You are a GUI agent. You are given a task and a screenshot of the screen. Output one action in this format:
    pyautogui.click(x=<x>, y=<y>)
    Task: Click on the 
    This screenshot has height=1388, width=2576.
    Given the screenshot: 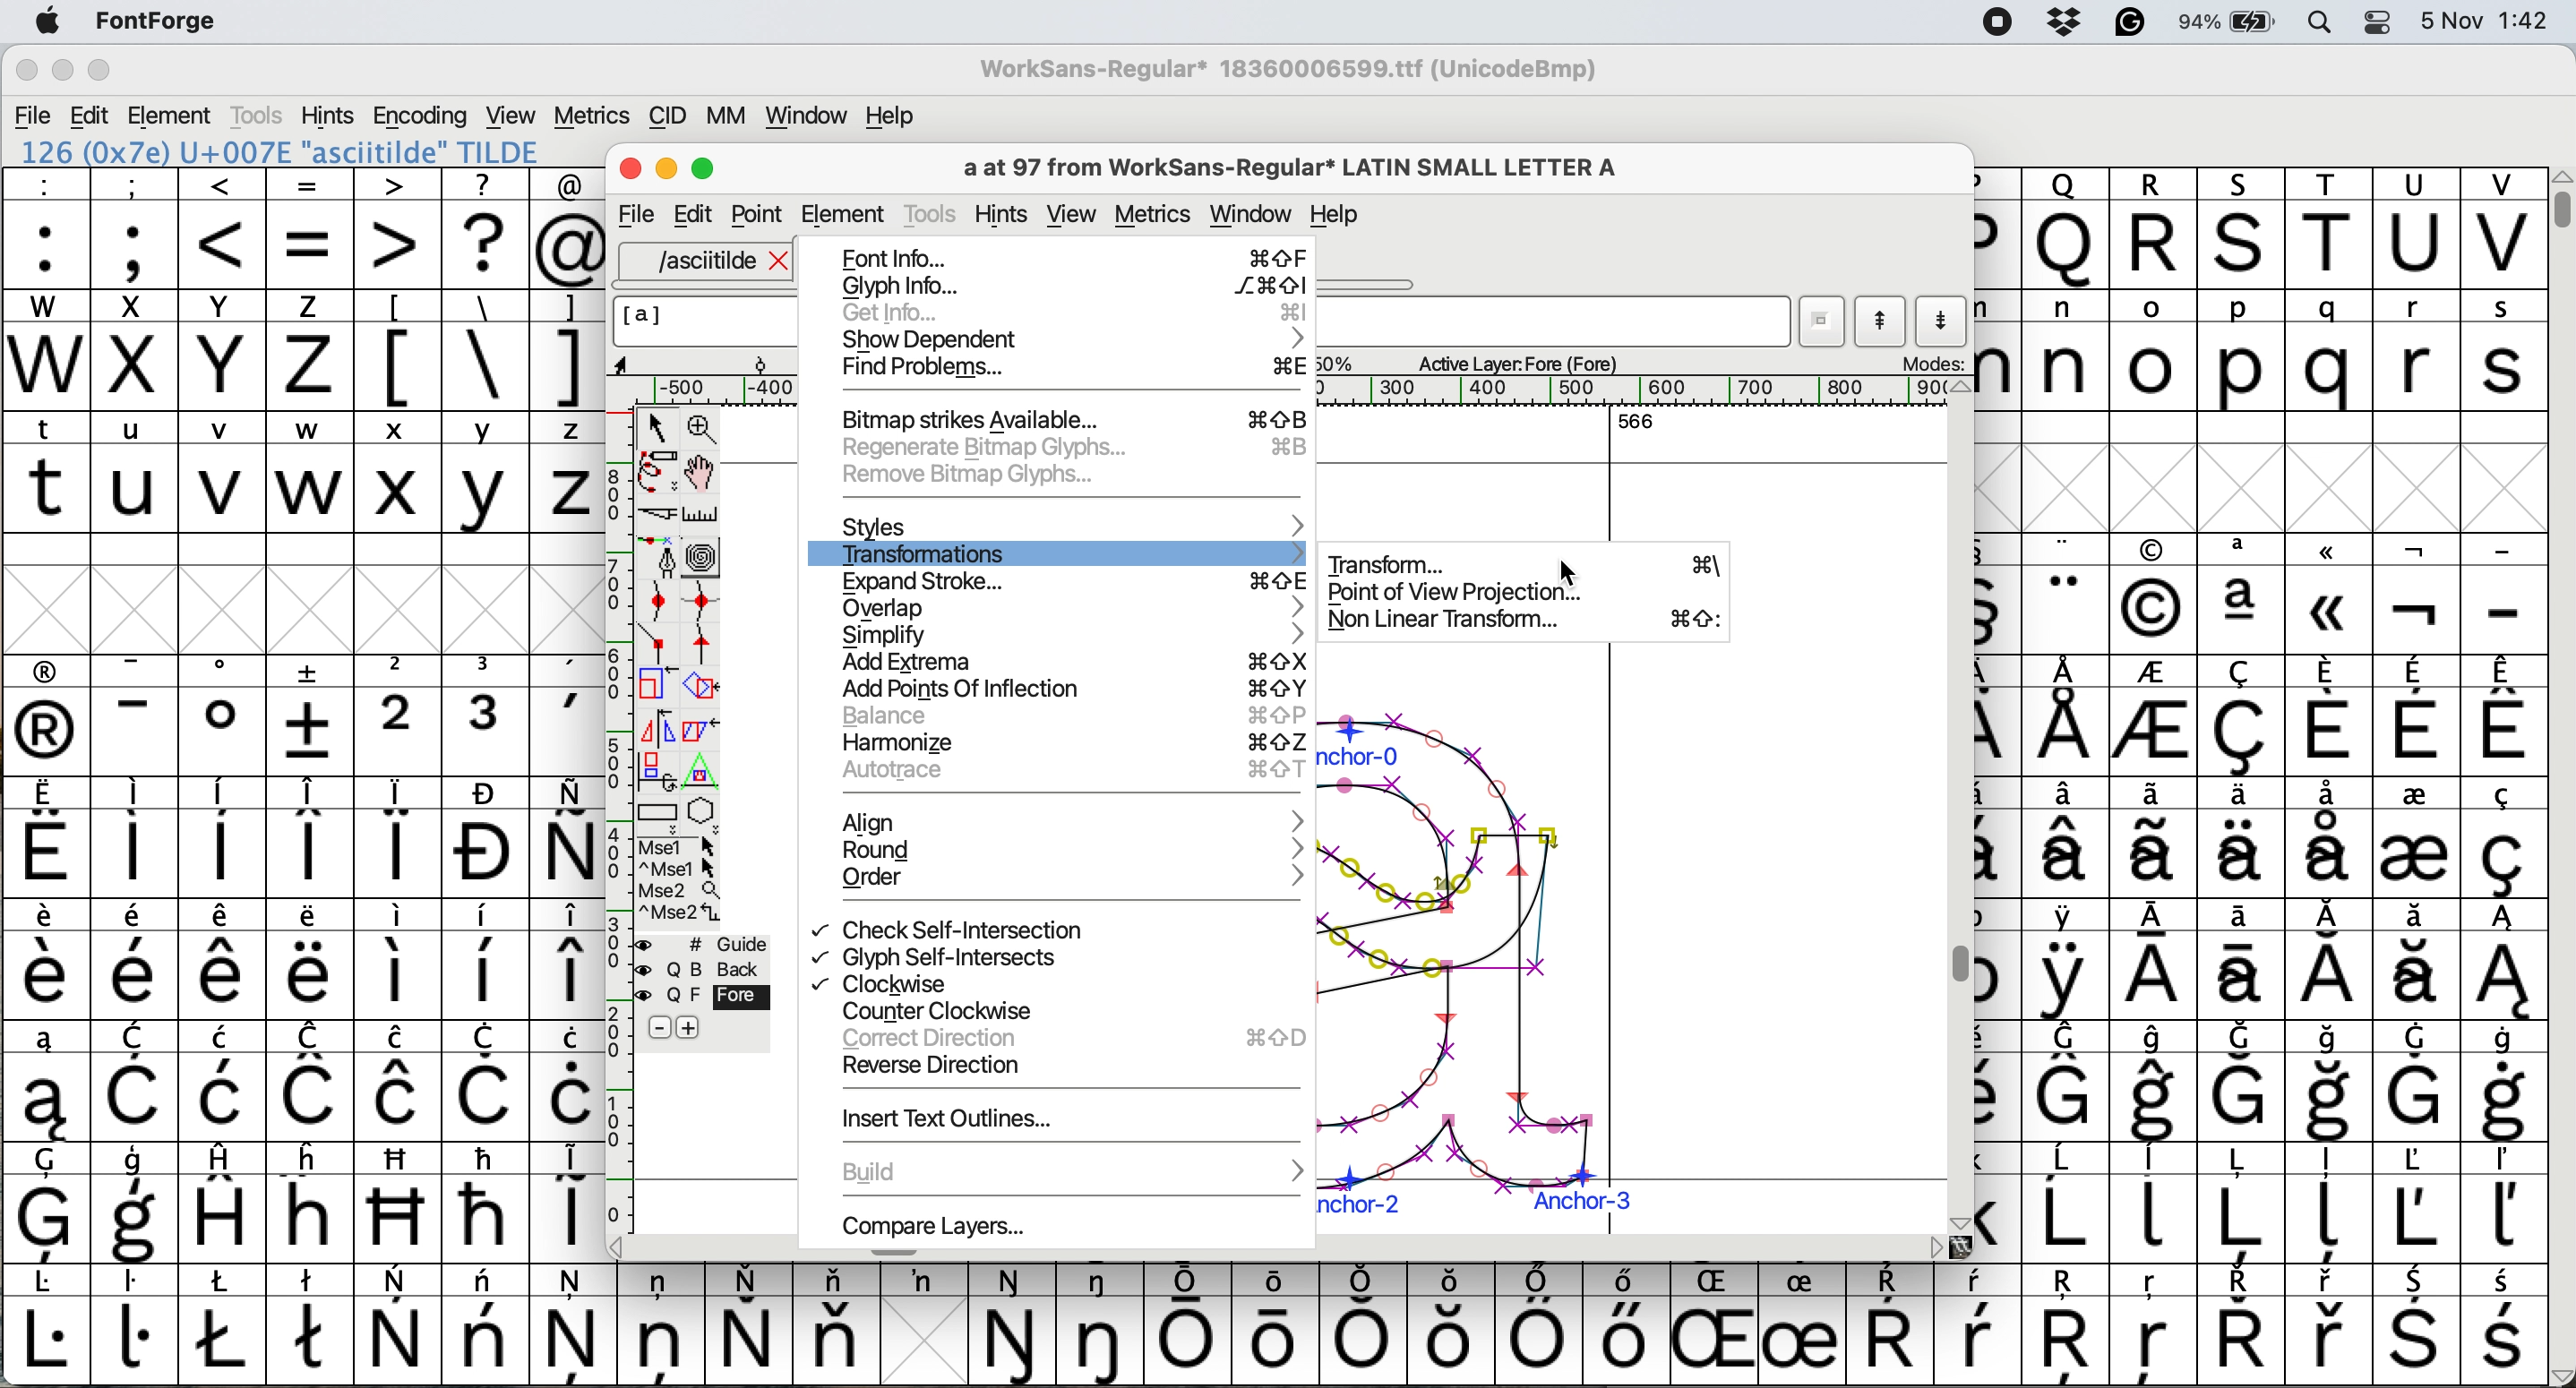 What is the action you would take?
    pyautogui.click(x=2065, y=228)
    